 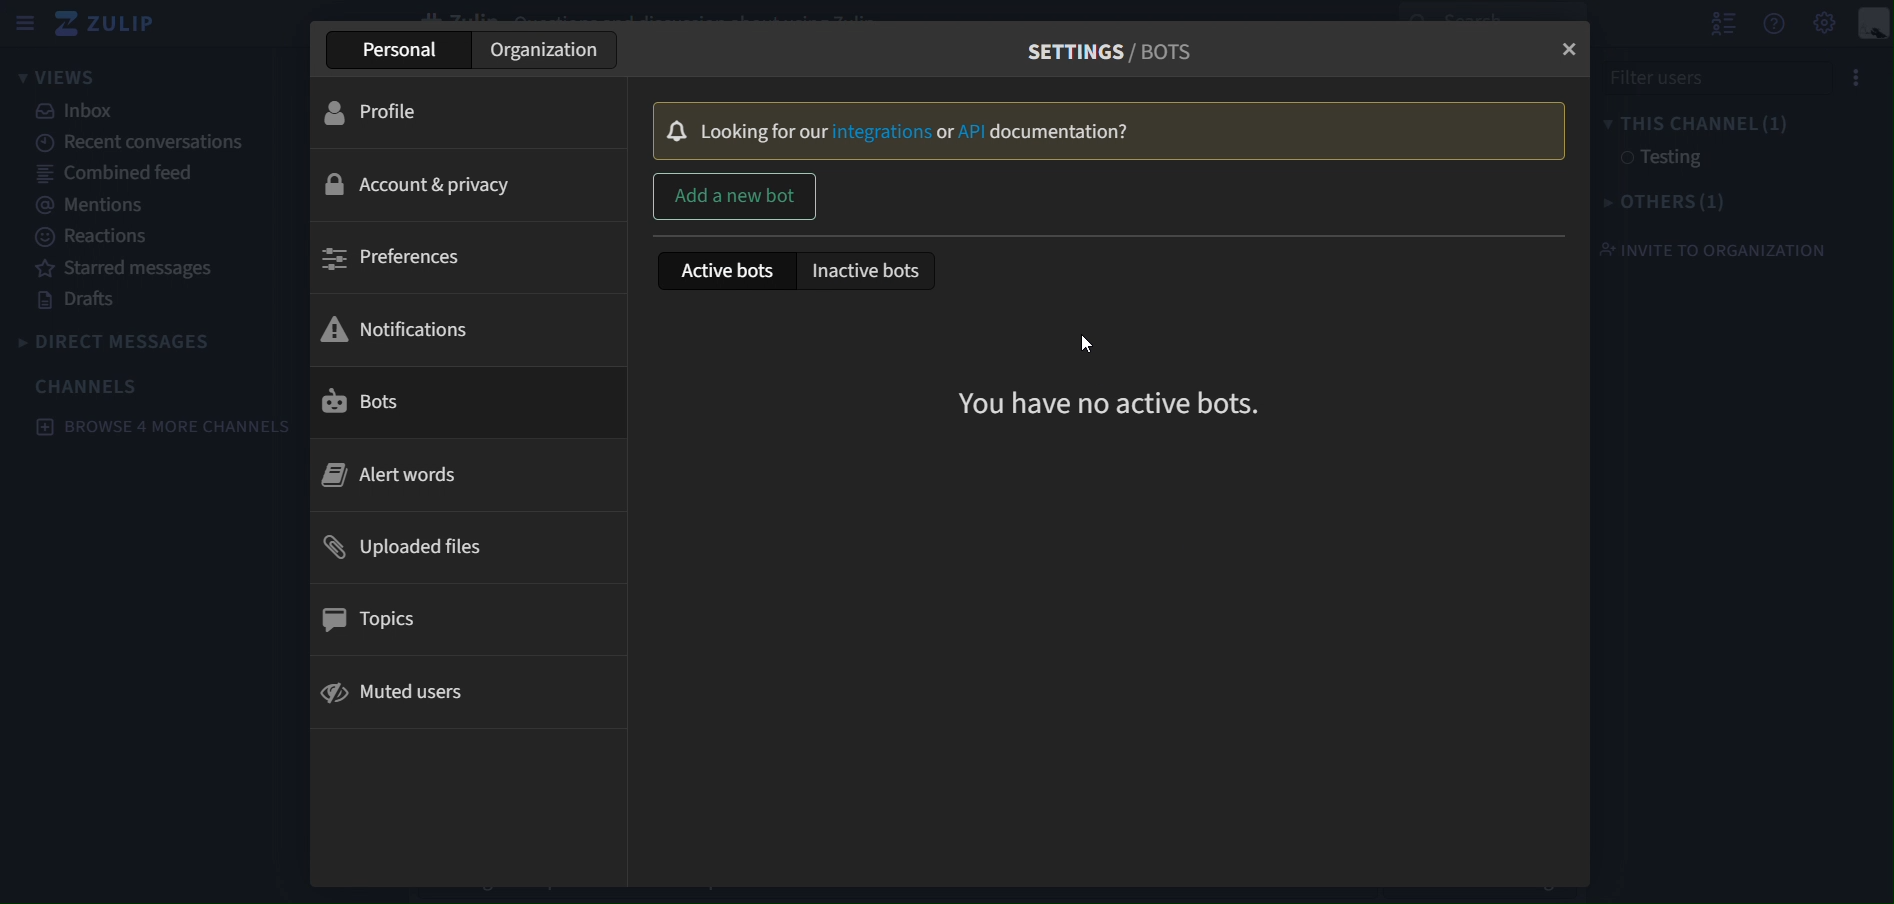 What do you see at coordinates (78, 110) in the screenshot?
I see `inbox` at bounding box center [78, 110].